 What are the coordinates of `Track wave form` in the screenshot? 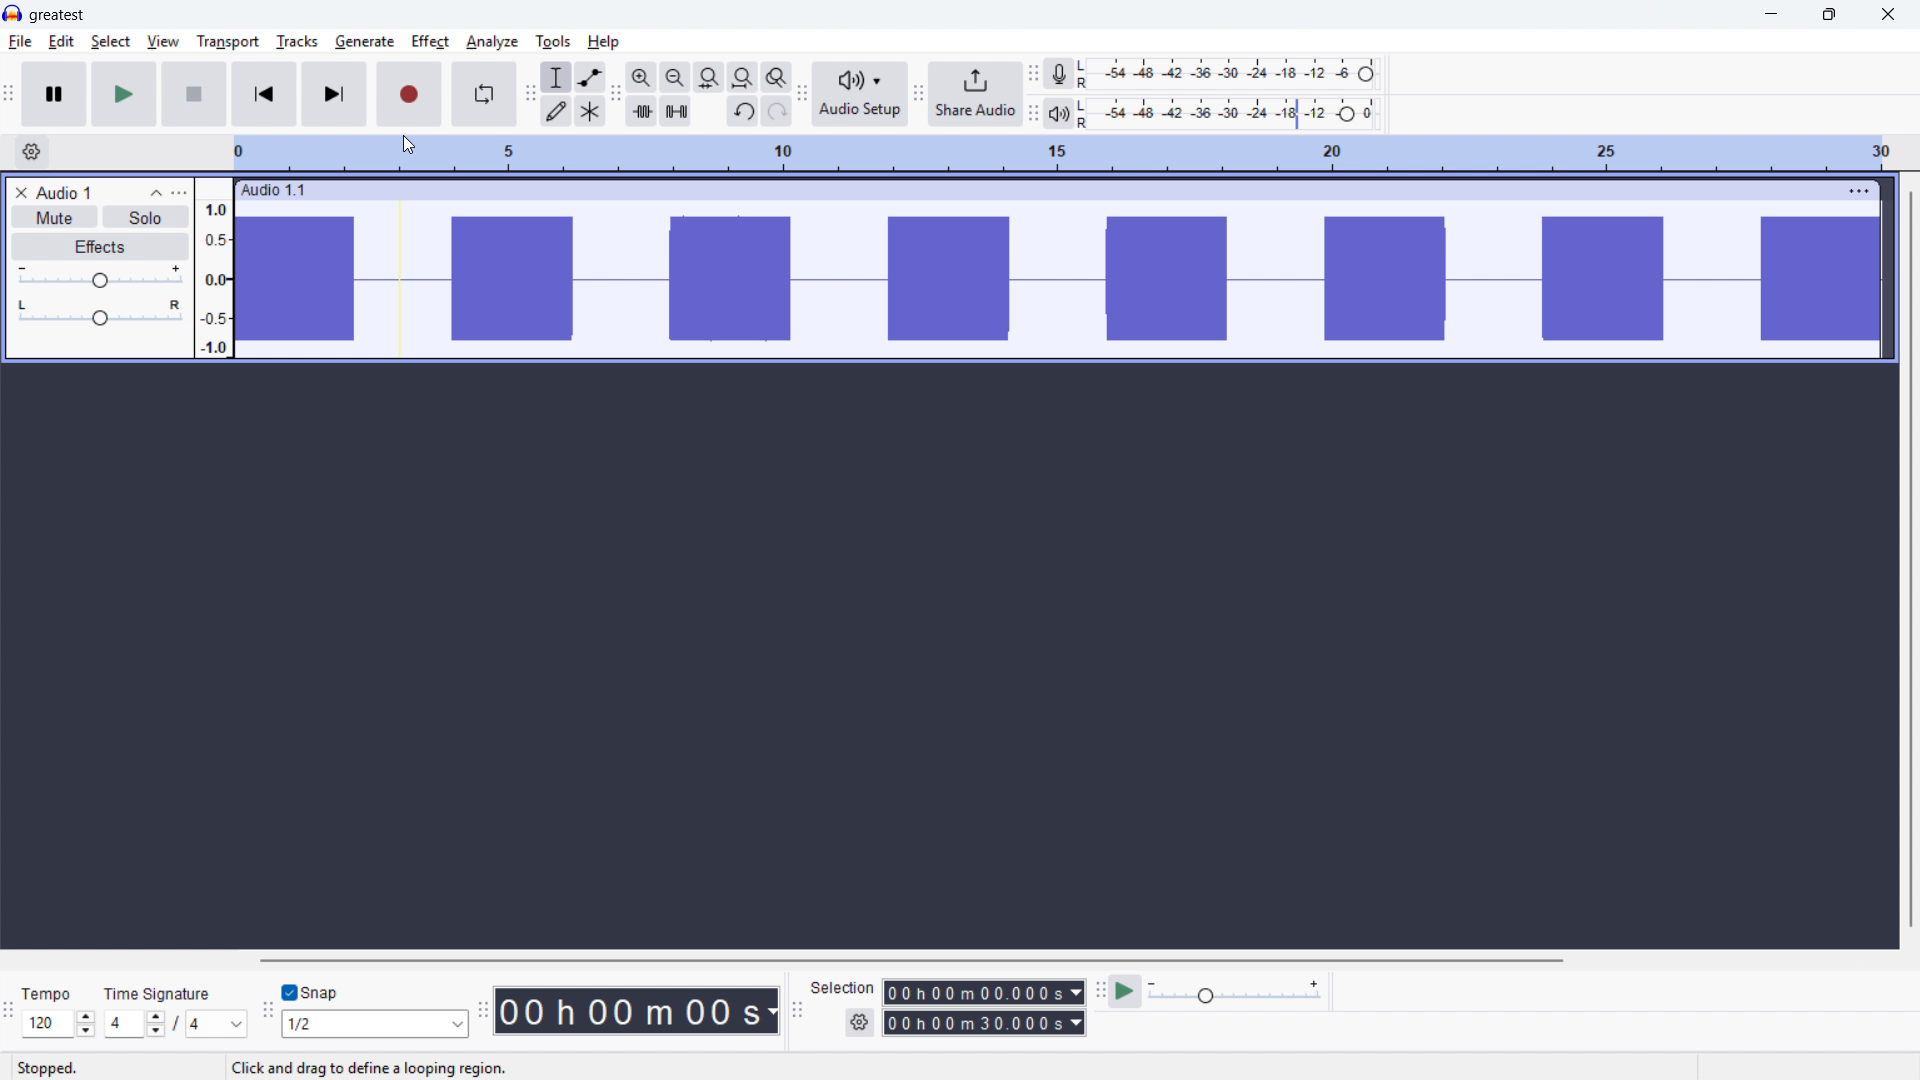 It's located at (1060, 279).